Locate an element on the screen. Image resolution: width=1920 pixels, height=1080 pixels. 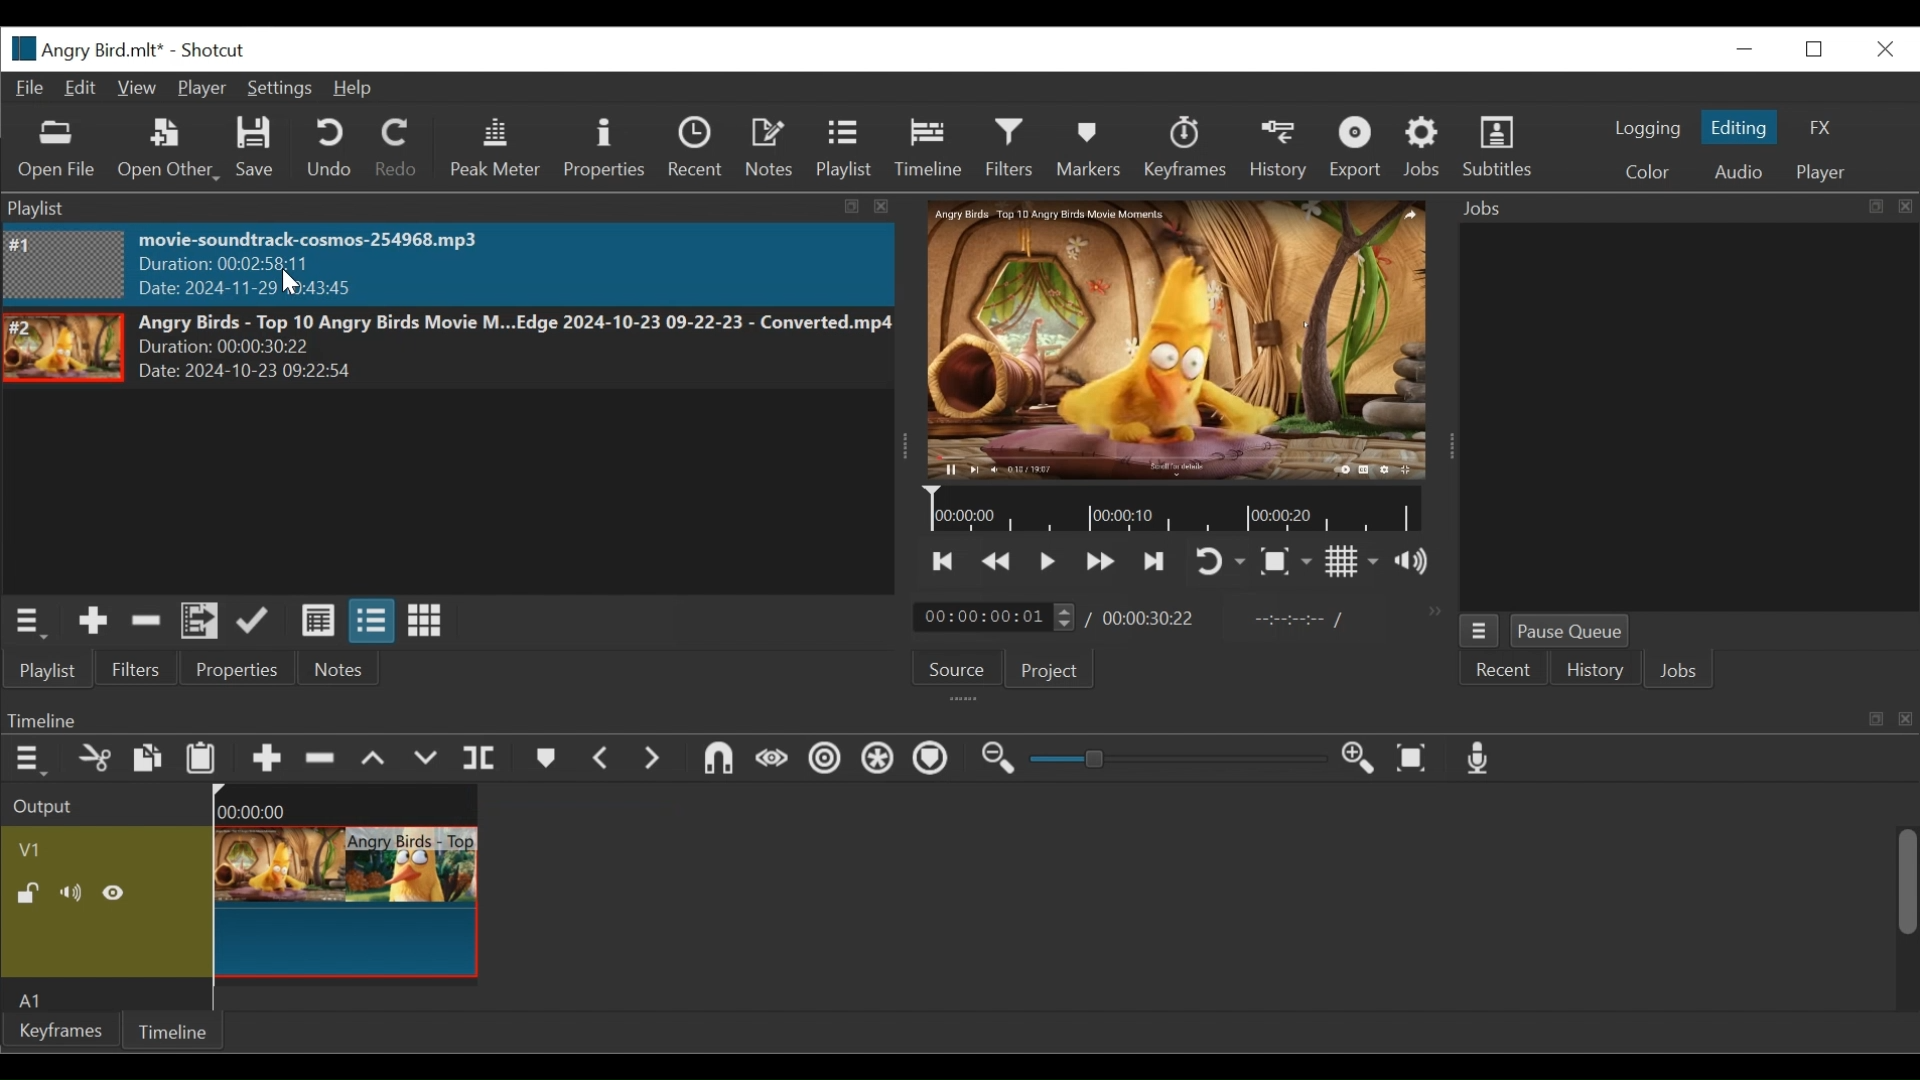
Show volume control is located at coordinates (1418, 564).